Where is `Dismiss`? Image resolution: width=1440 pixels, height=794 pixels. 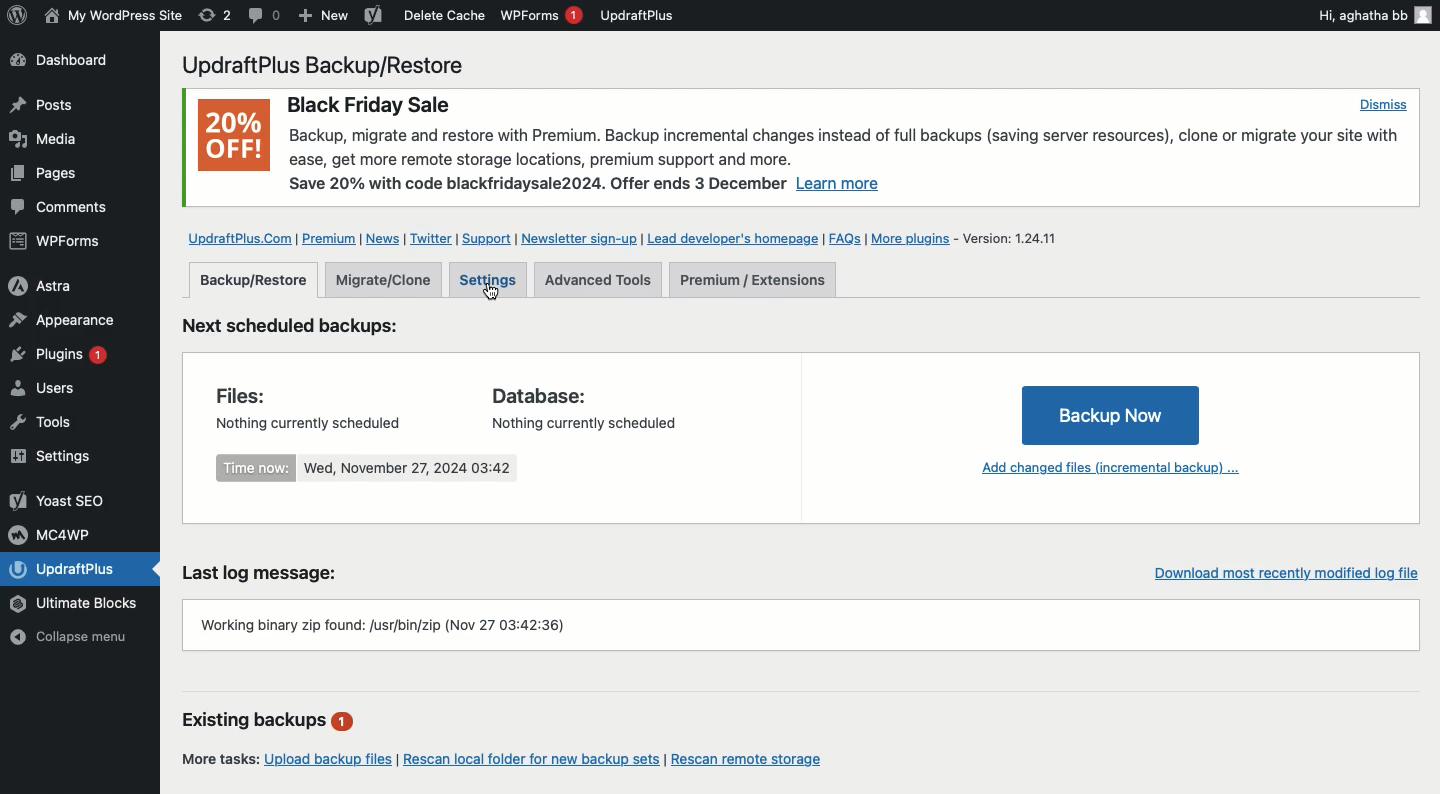 Dismiss is located at coordinates (1382, 104).